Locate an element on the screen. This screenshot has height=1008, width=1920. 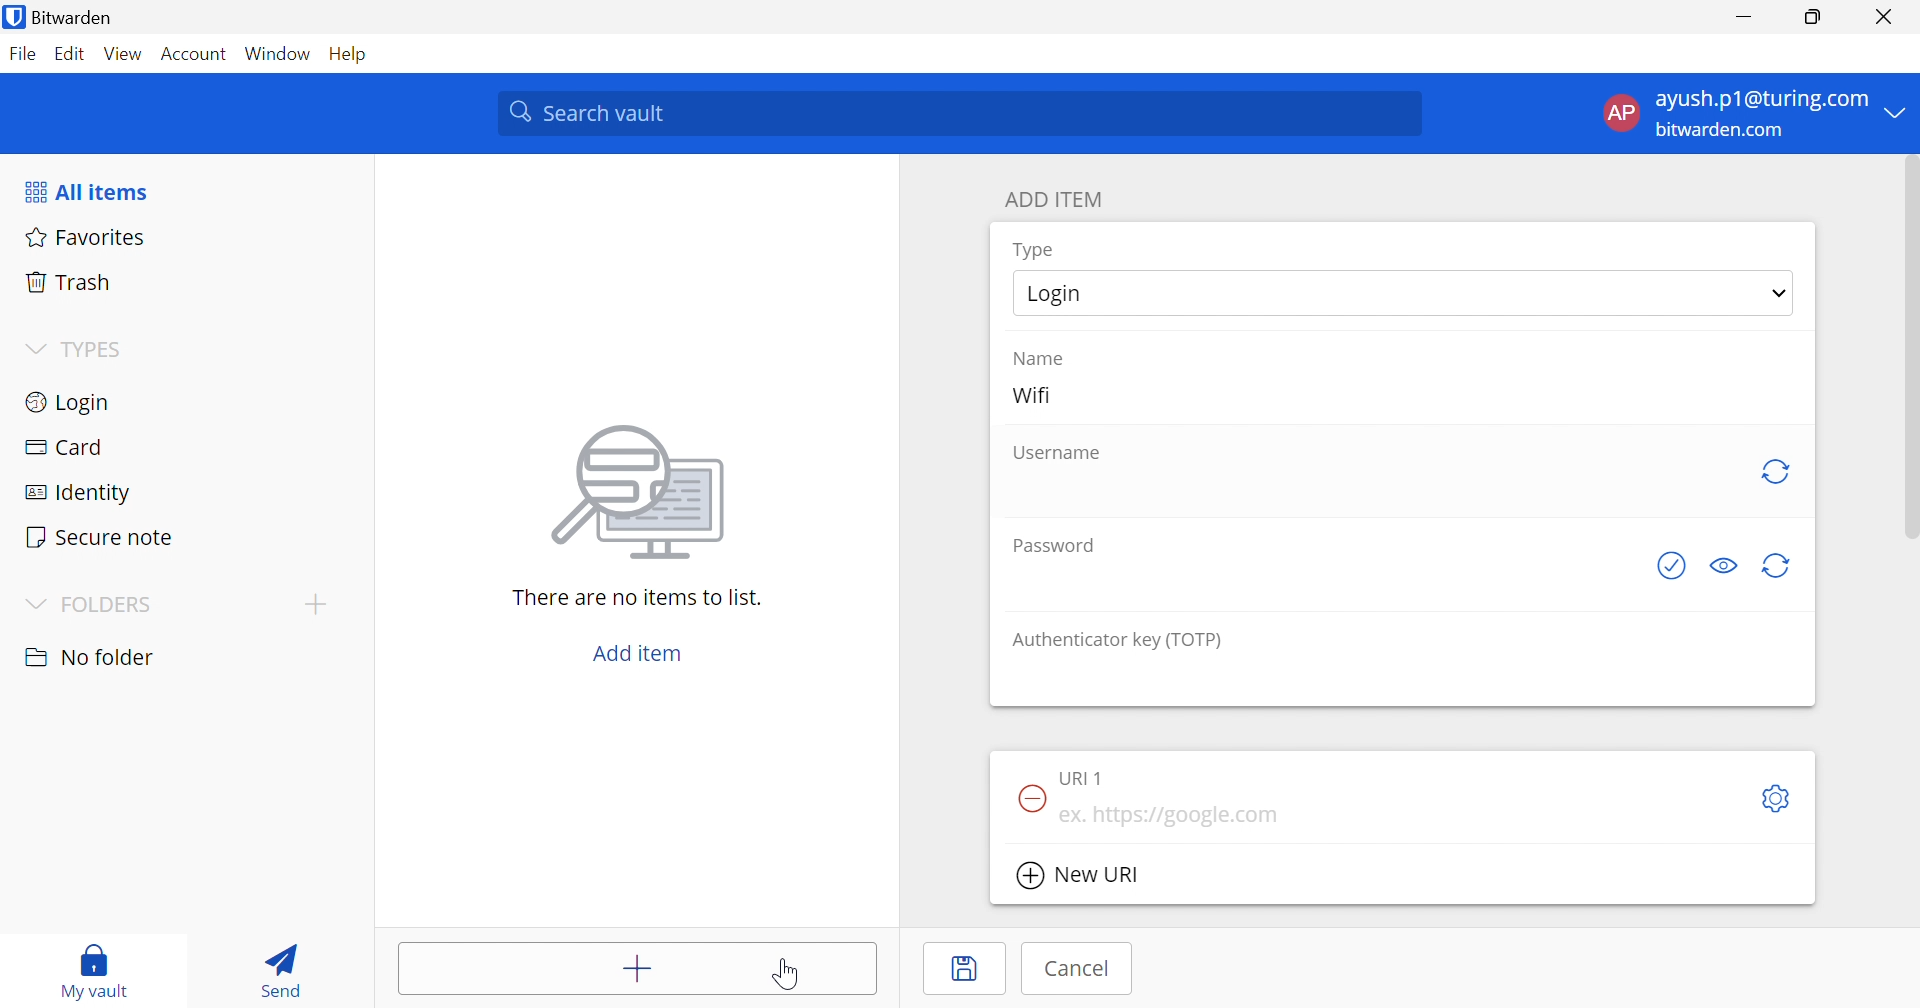
Card is located at coordinates (63, 447).